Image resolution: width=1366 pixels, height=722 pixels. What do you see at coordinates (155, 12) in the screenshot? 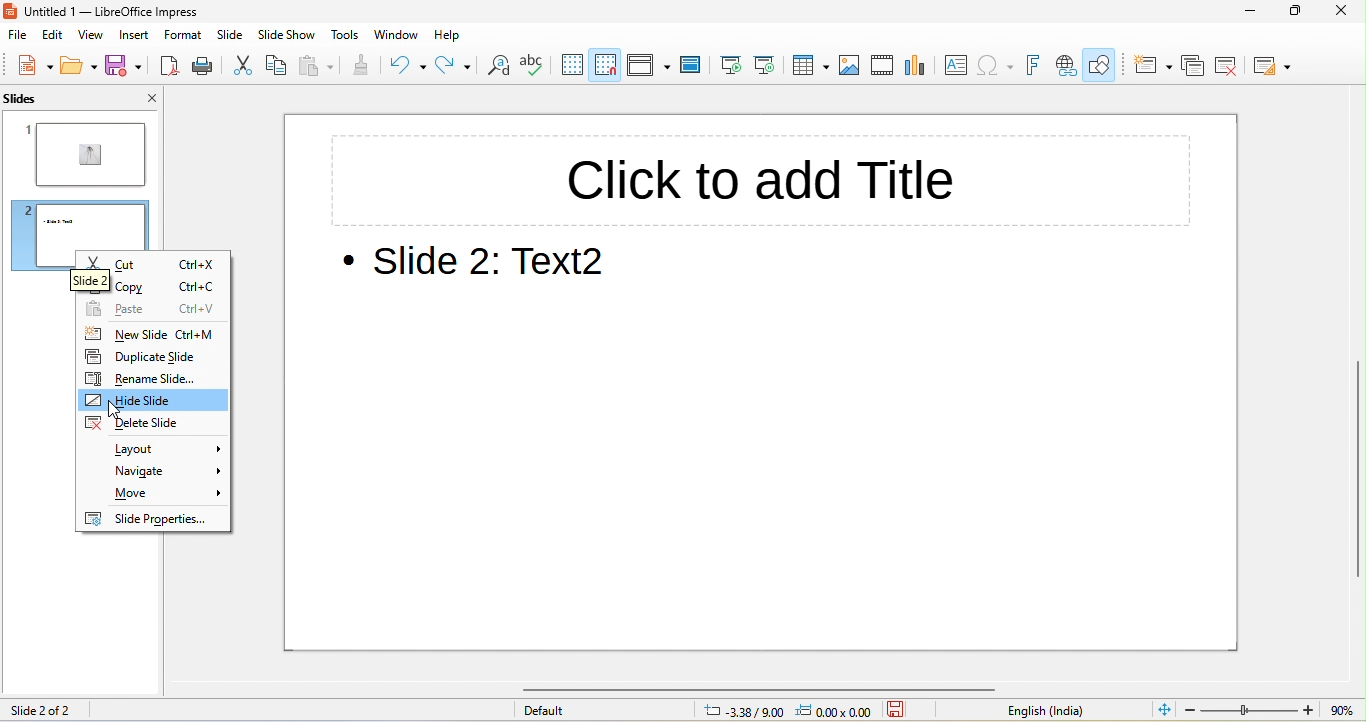
I see `untitled 1-libreoffice impress` at bounding box center [155, 12].